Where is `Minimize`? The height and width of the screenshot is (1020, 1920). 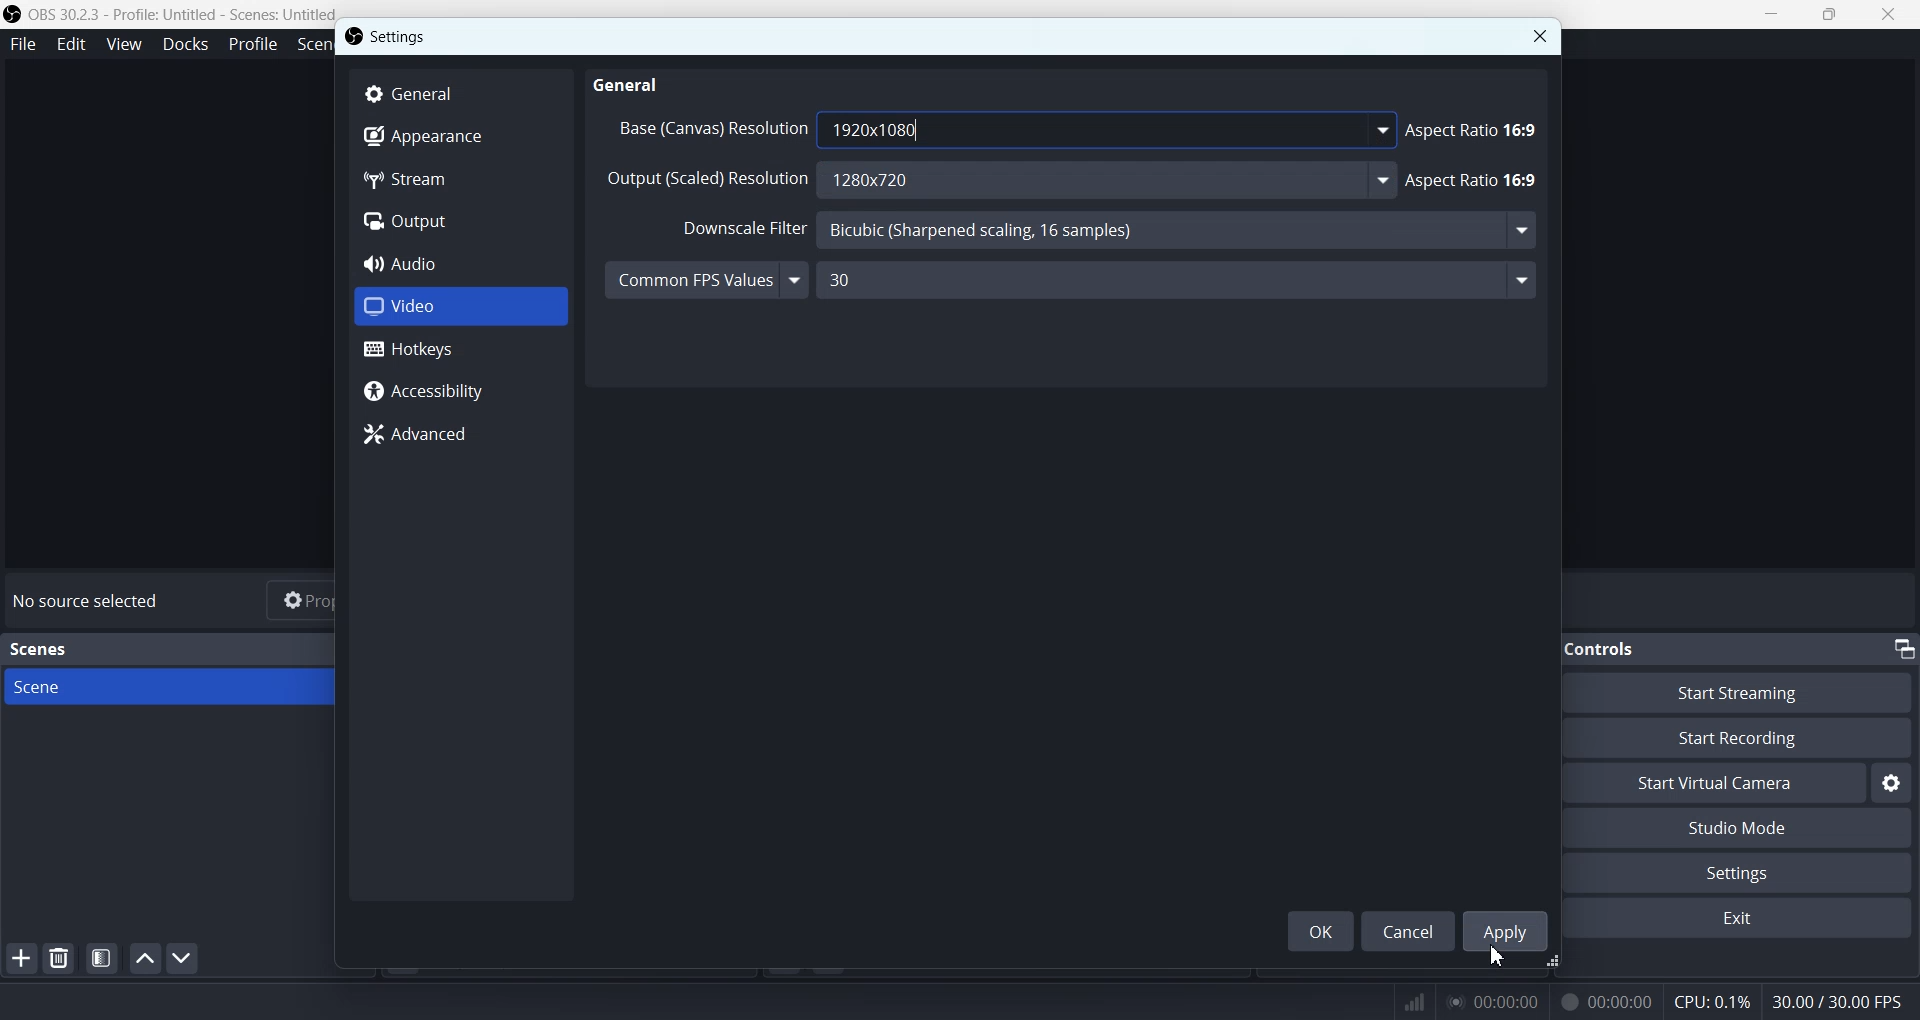
Minimize is located at coordinates (1771, 13).